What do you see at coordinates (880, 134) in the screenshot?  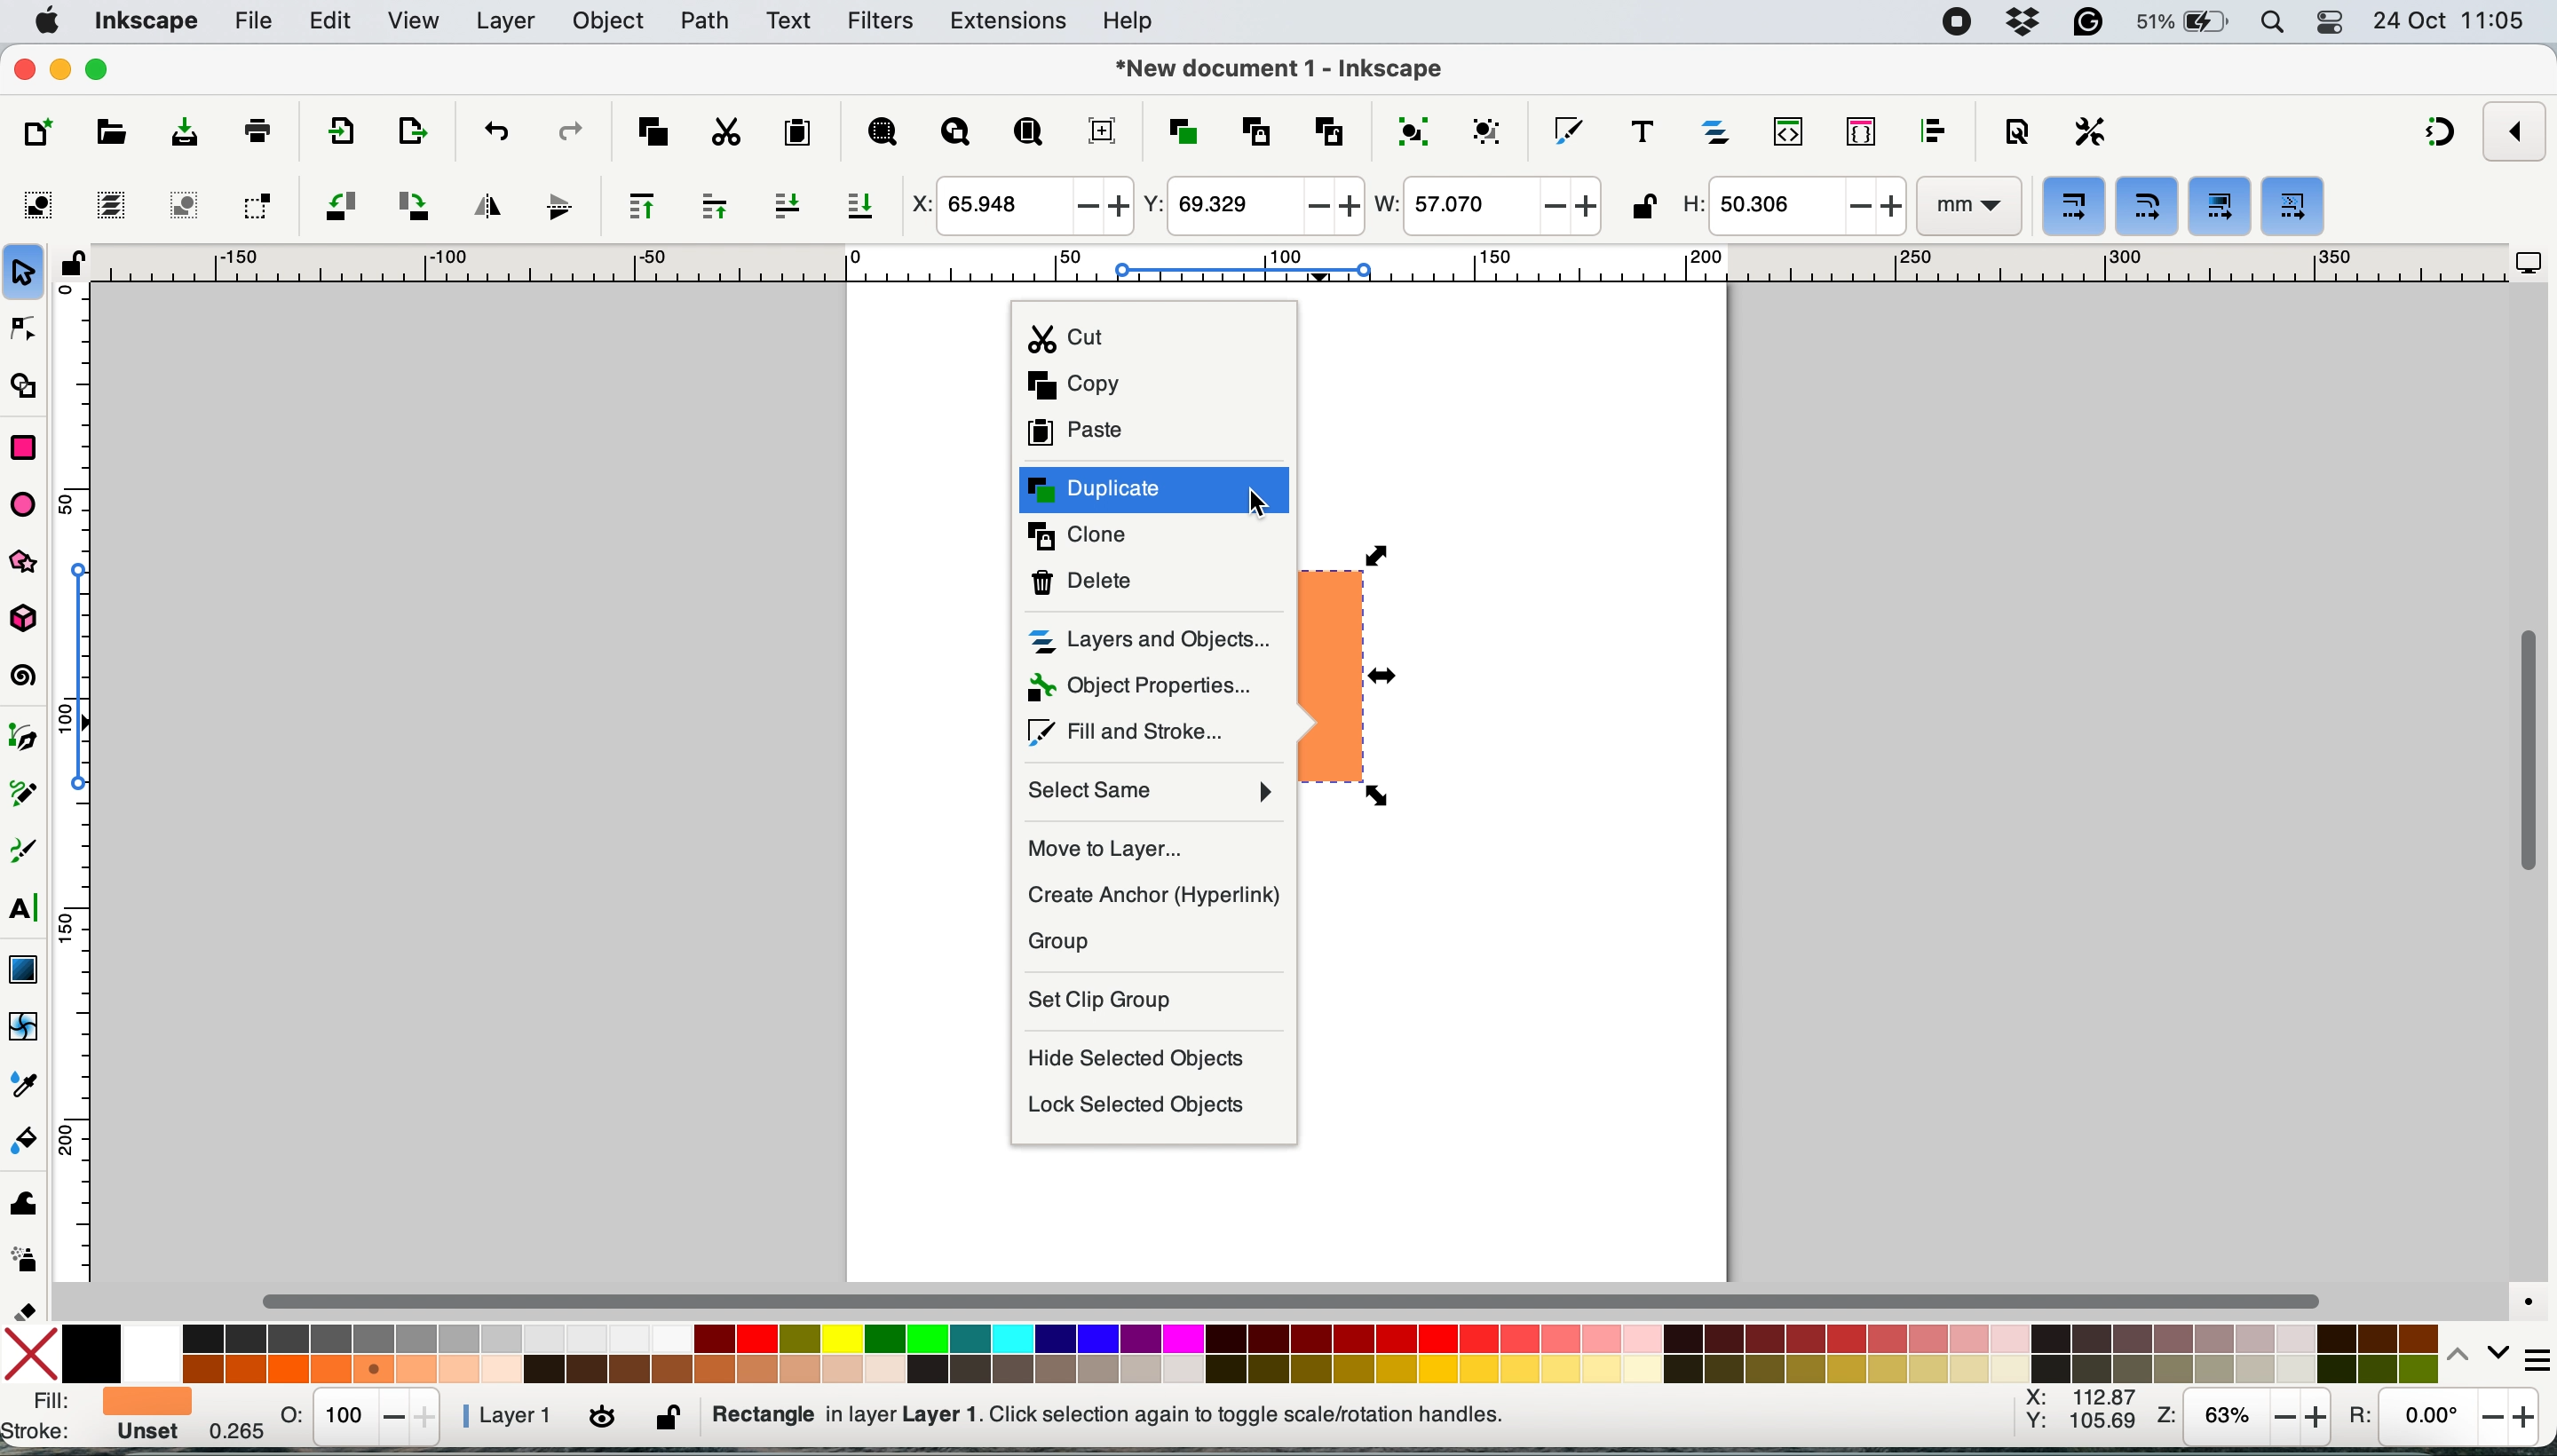 I see `zoom selection` at bounding box center [880, 134].